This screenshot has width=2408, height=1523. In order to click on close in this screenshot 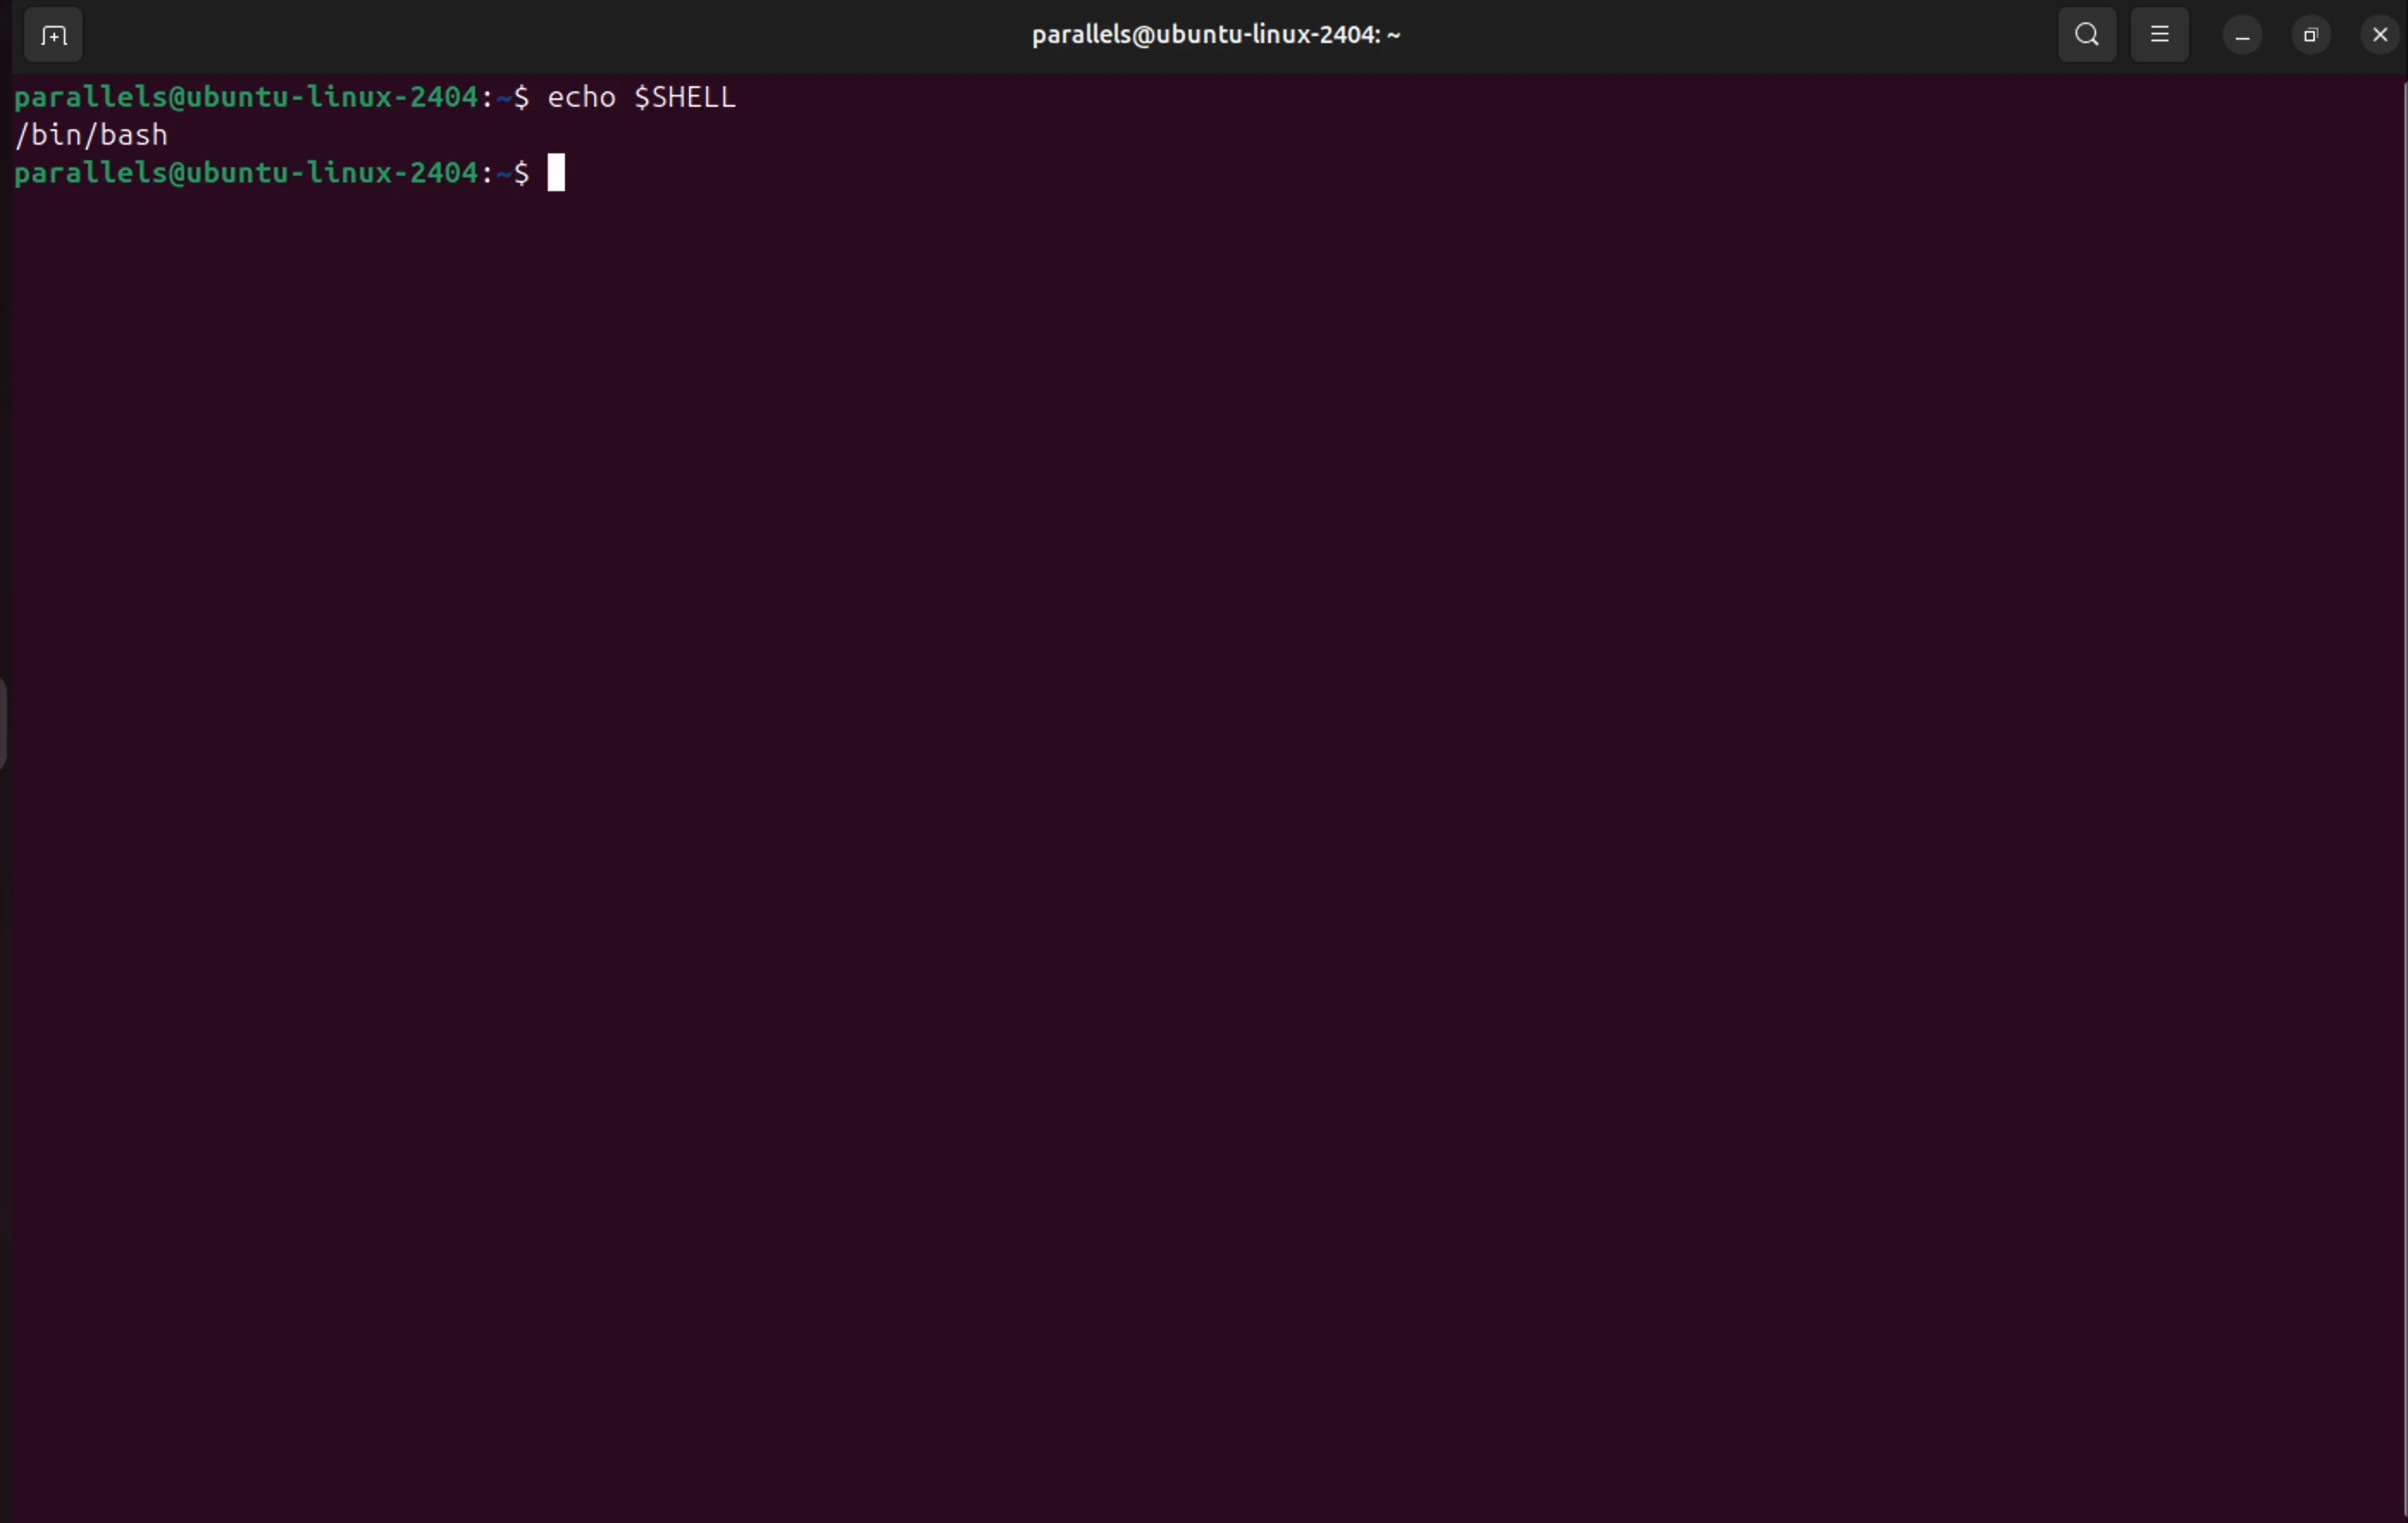, I will do `click(2378, 34)`.